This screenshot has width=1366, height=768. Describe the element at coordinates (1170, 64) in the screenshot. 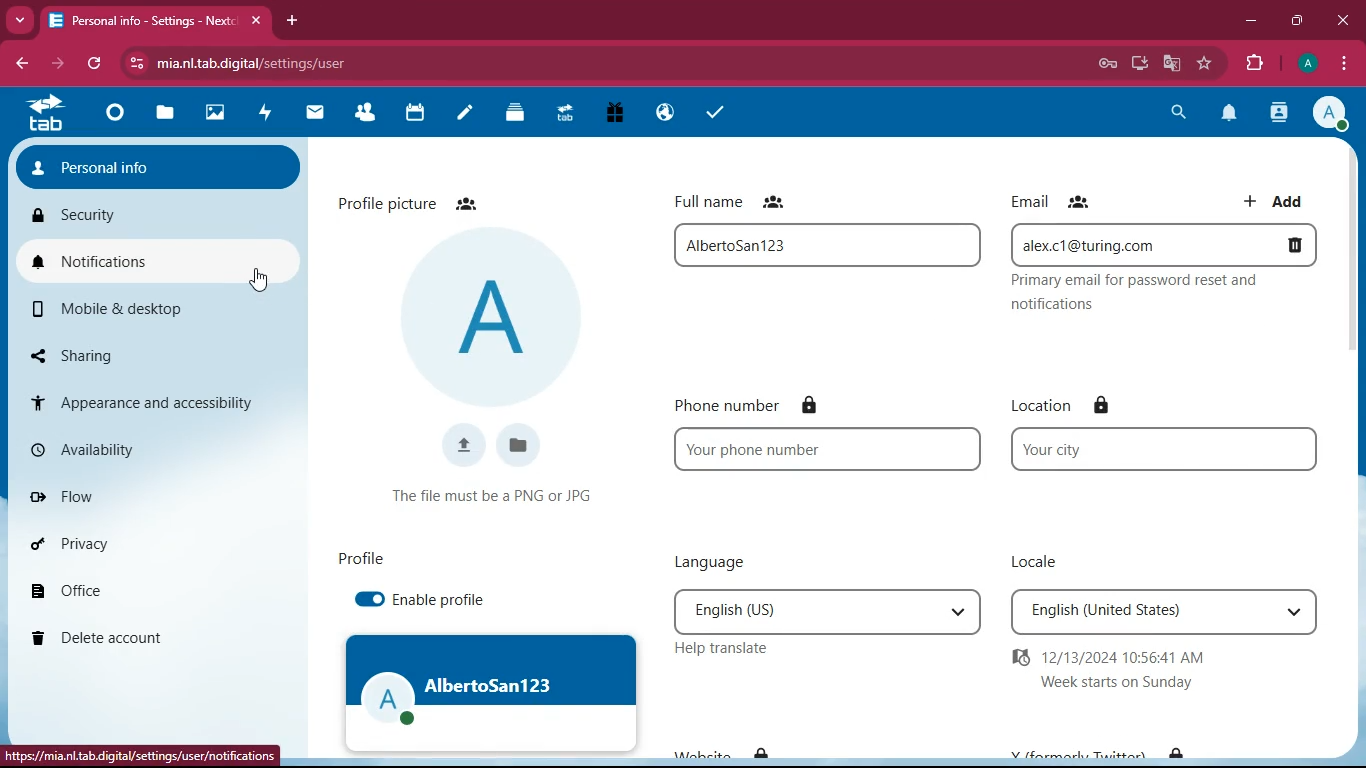

I see `google translate` at that location.